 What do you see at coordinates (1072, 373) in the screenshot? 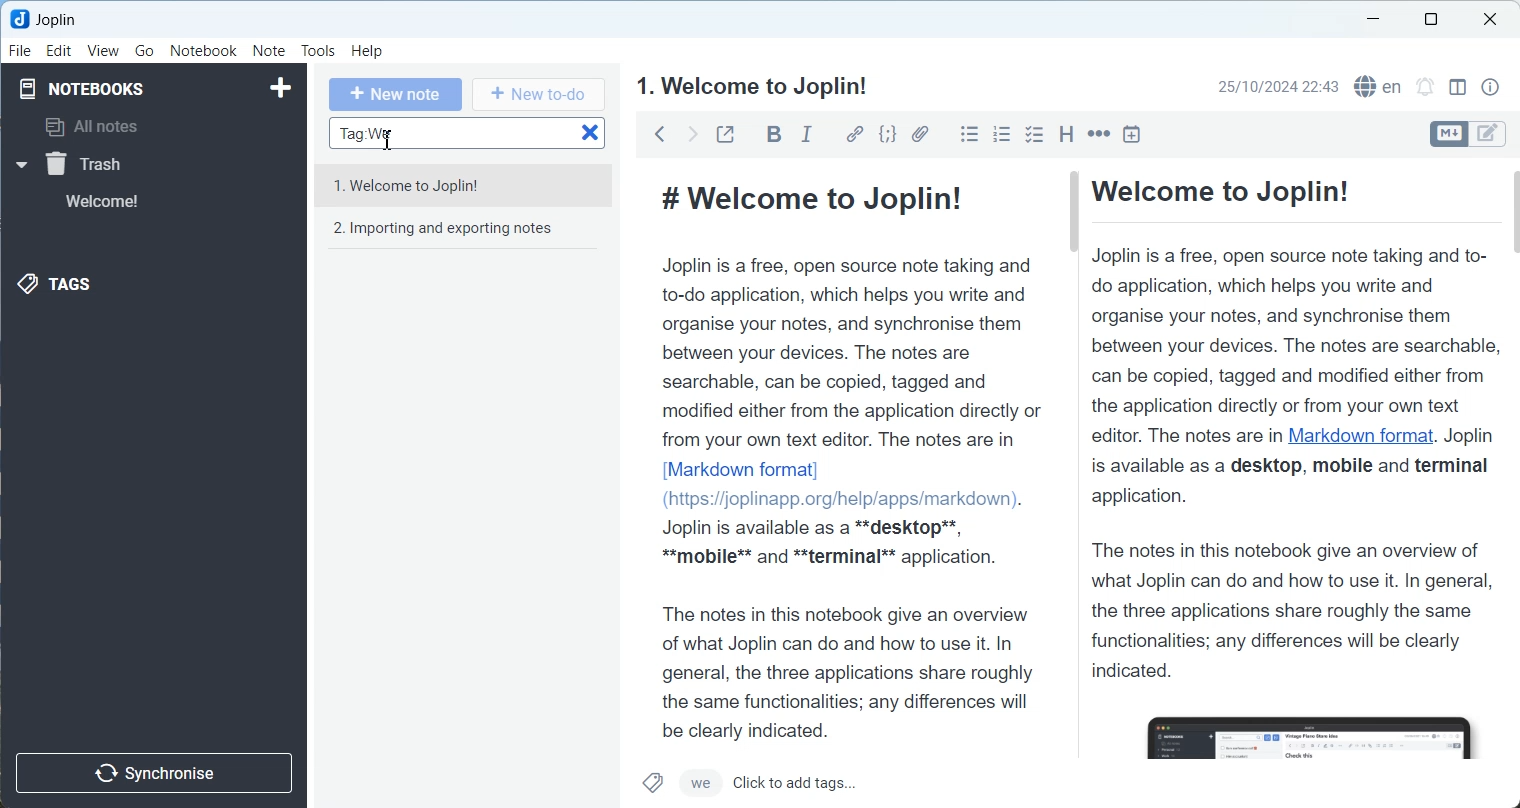
I see `Vertical ScrollBar` at bounding box center [1072, 373].